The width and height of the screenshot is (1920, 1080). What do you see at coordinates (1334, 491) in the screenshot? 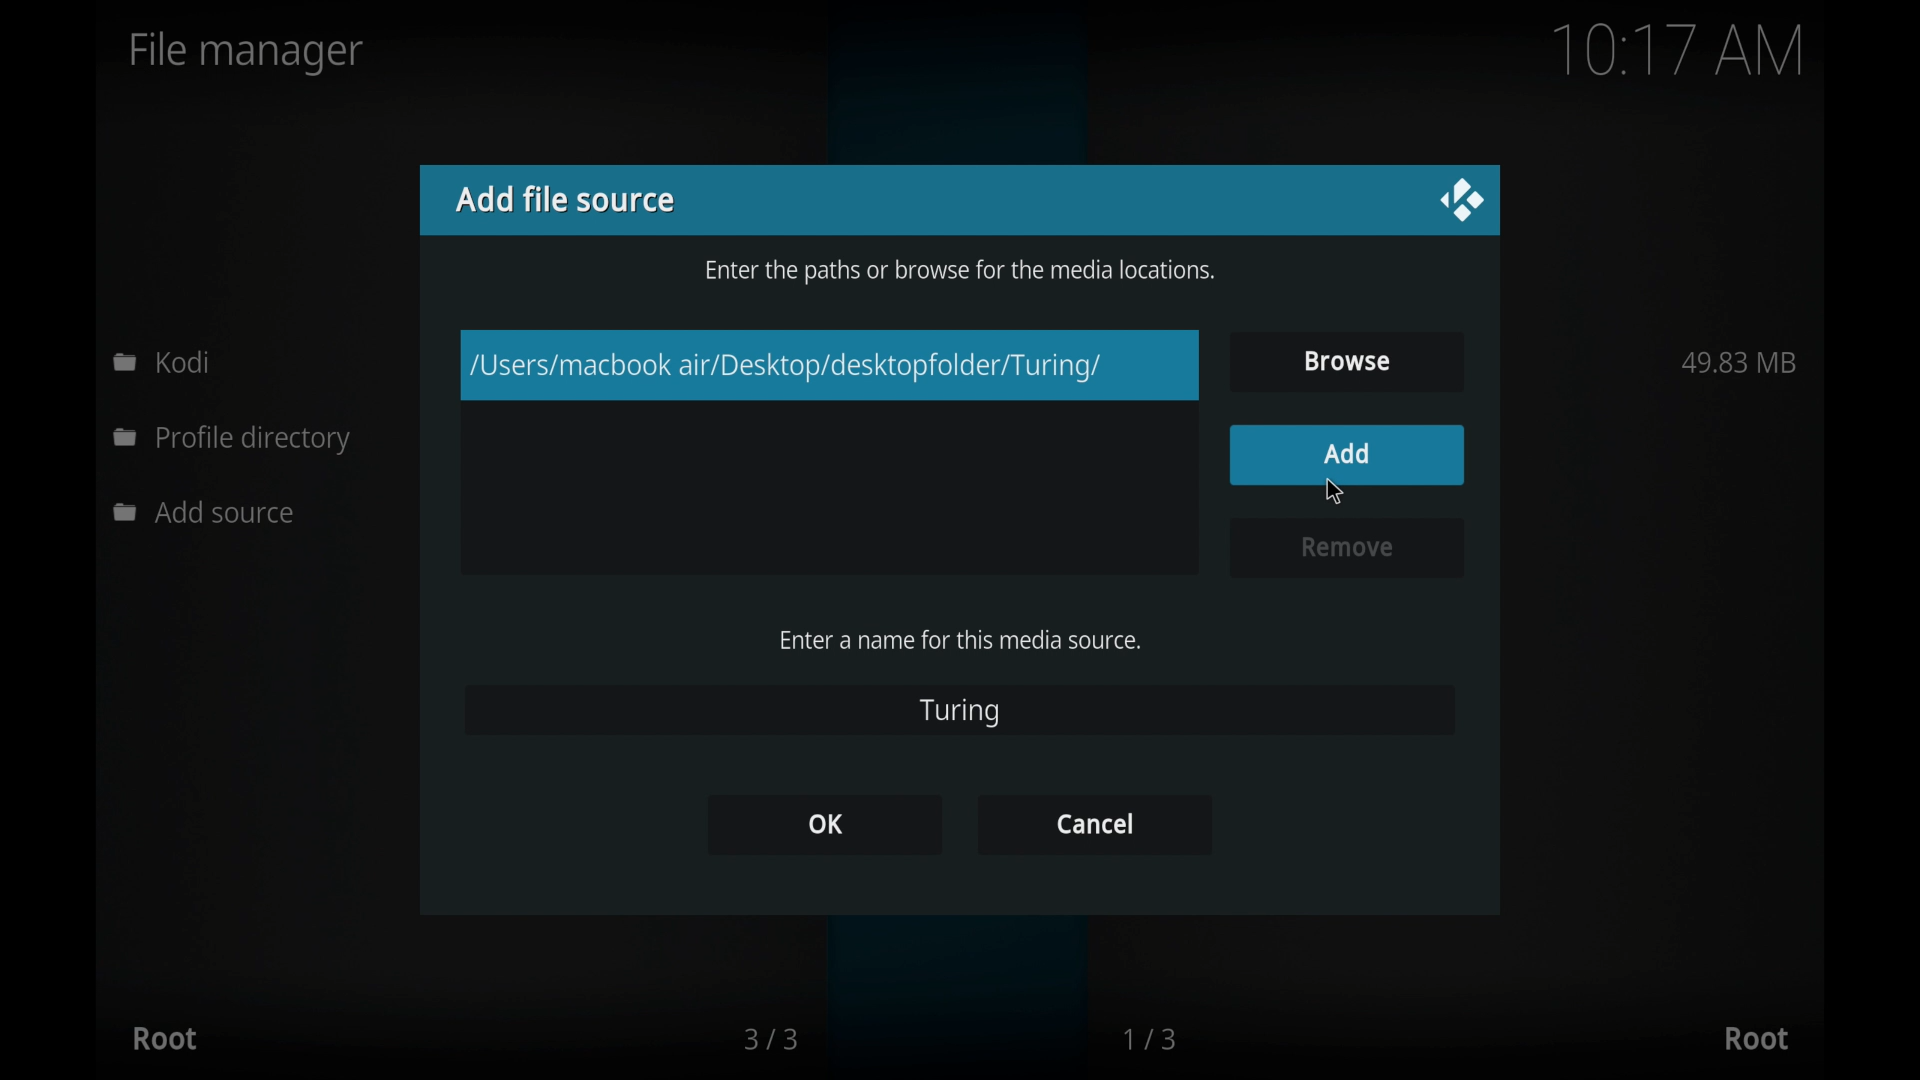
I see `cursor` at bounding box center [1334, 491].